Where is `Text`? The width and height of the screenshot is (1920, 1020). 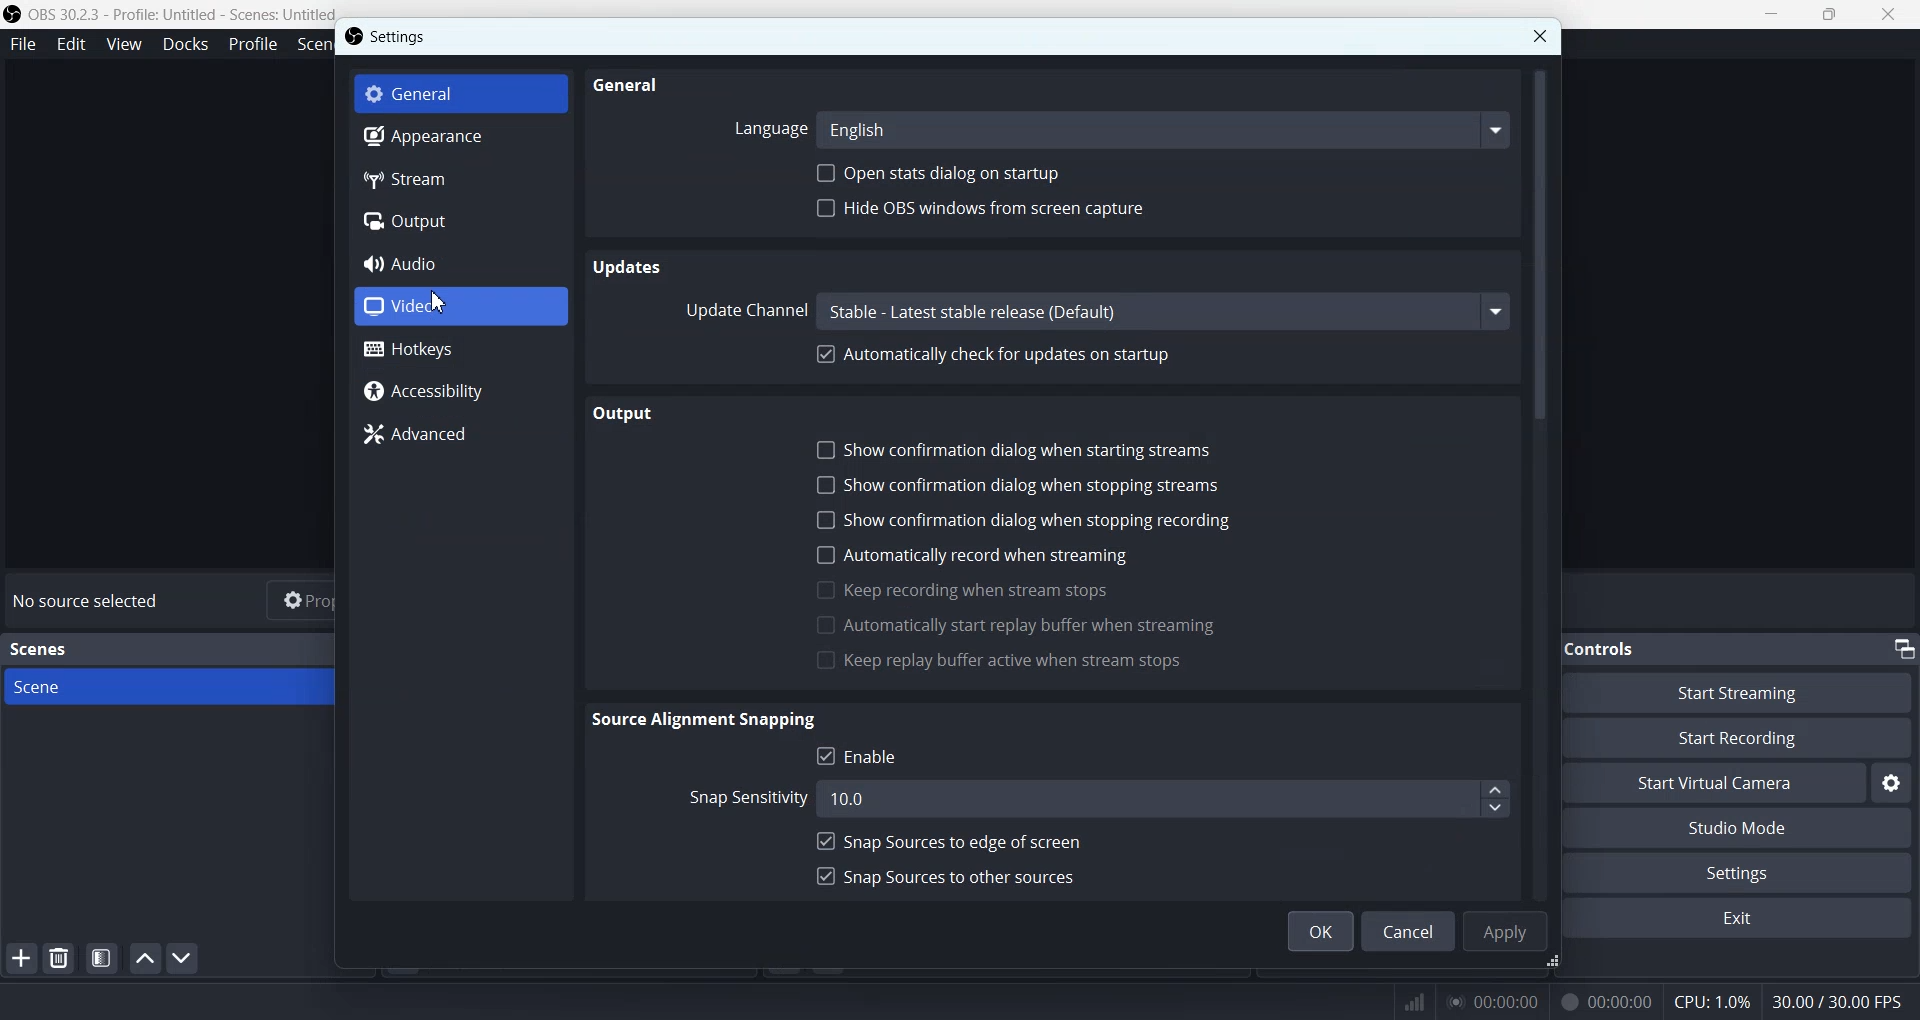
Text is located at coordinates (90, 601).